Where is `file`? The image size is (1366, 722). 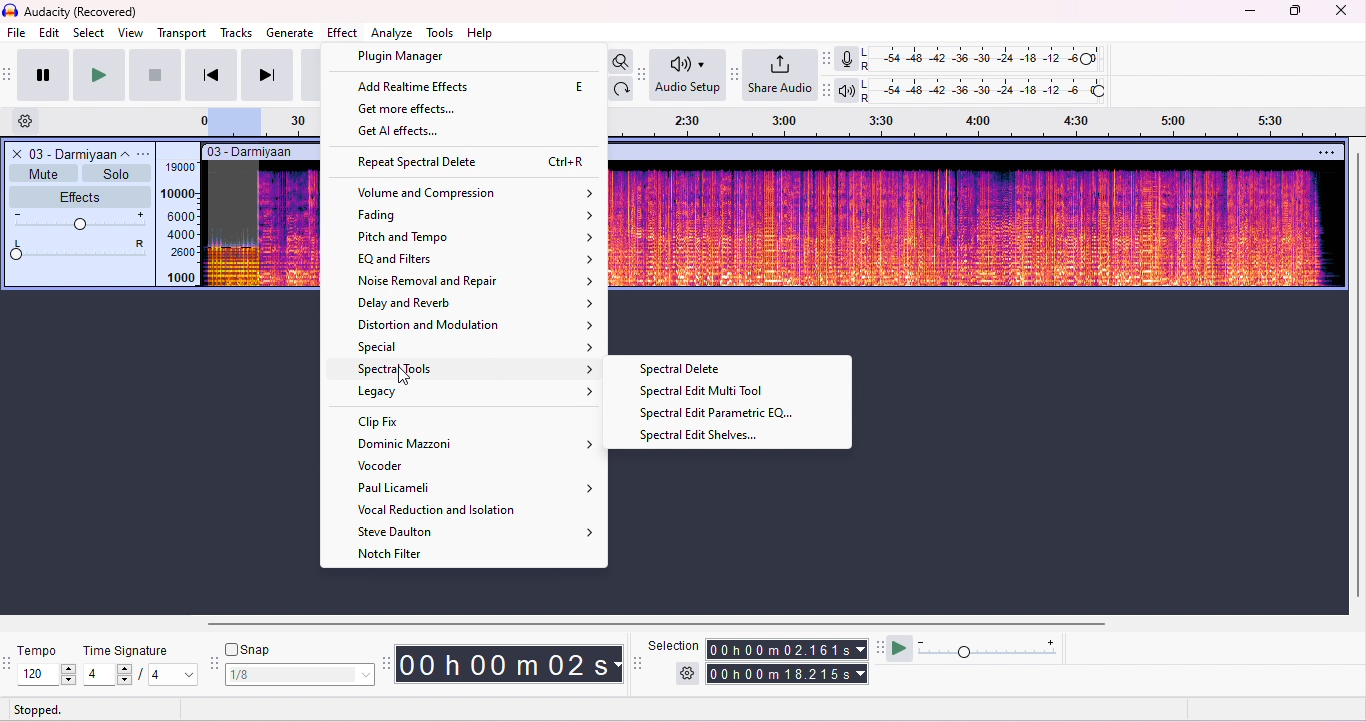
file is located at coordinates (16, 32).